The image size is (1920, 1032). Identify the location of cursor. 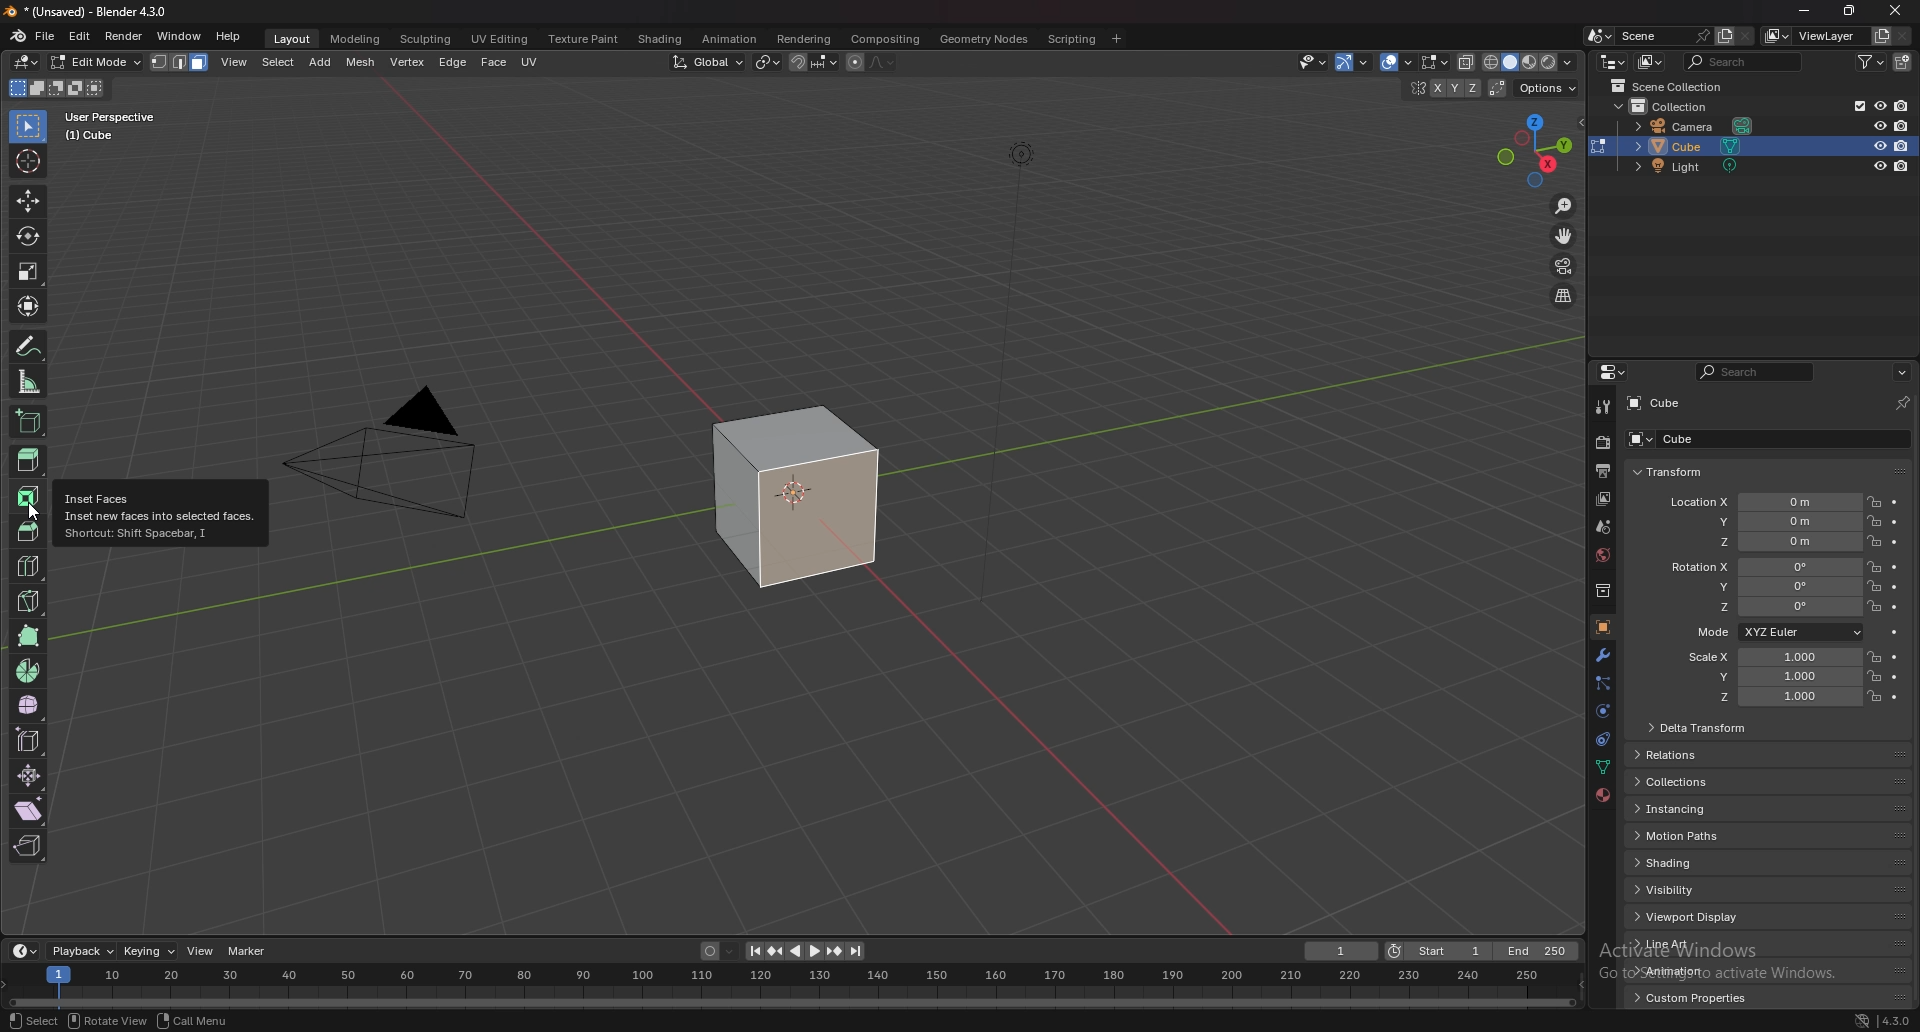
(36, 515).